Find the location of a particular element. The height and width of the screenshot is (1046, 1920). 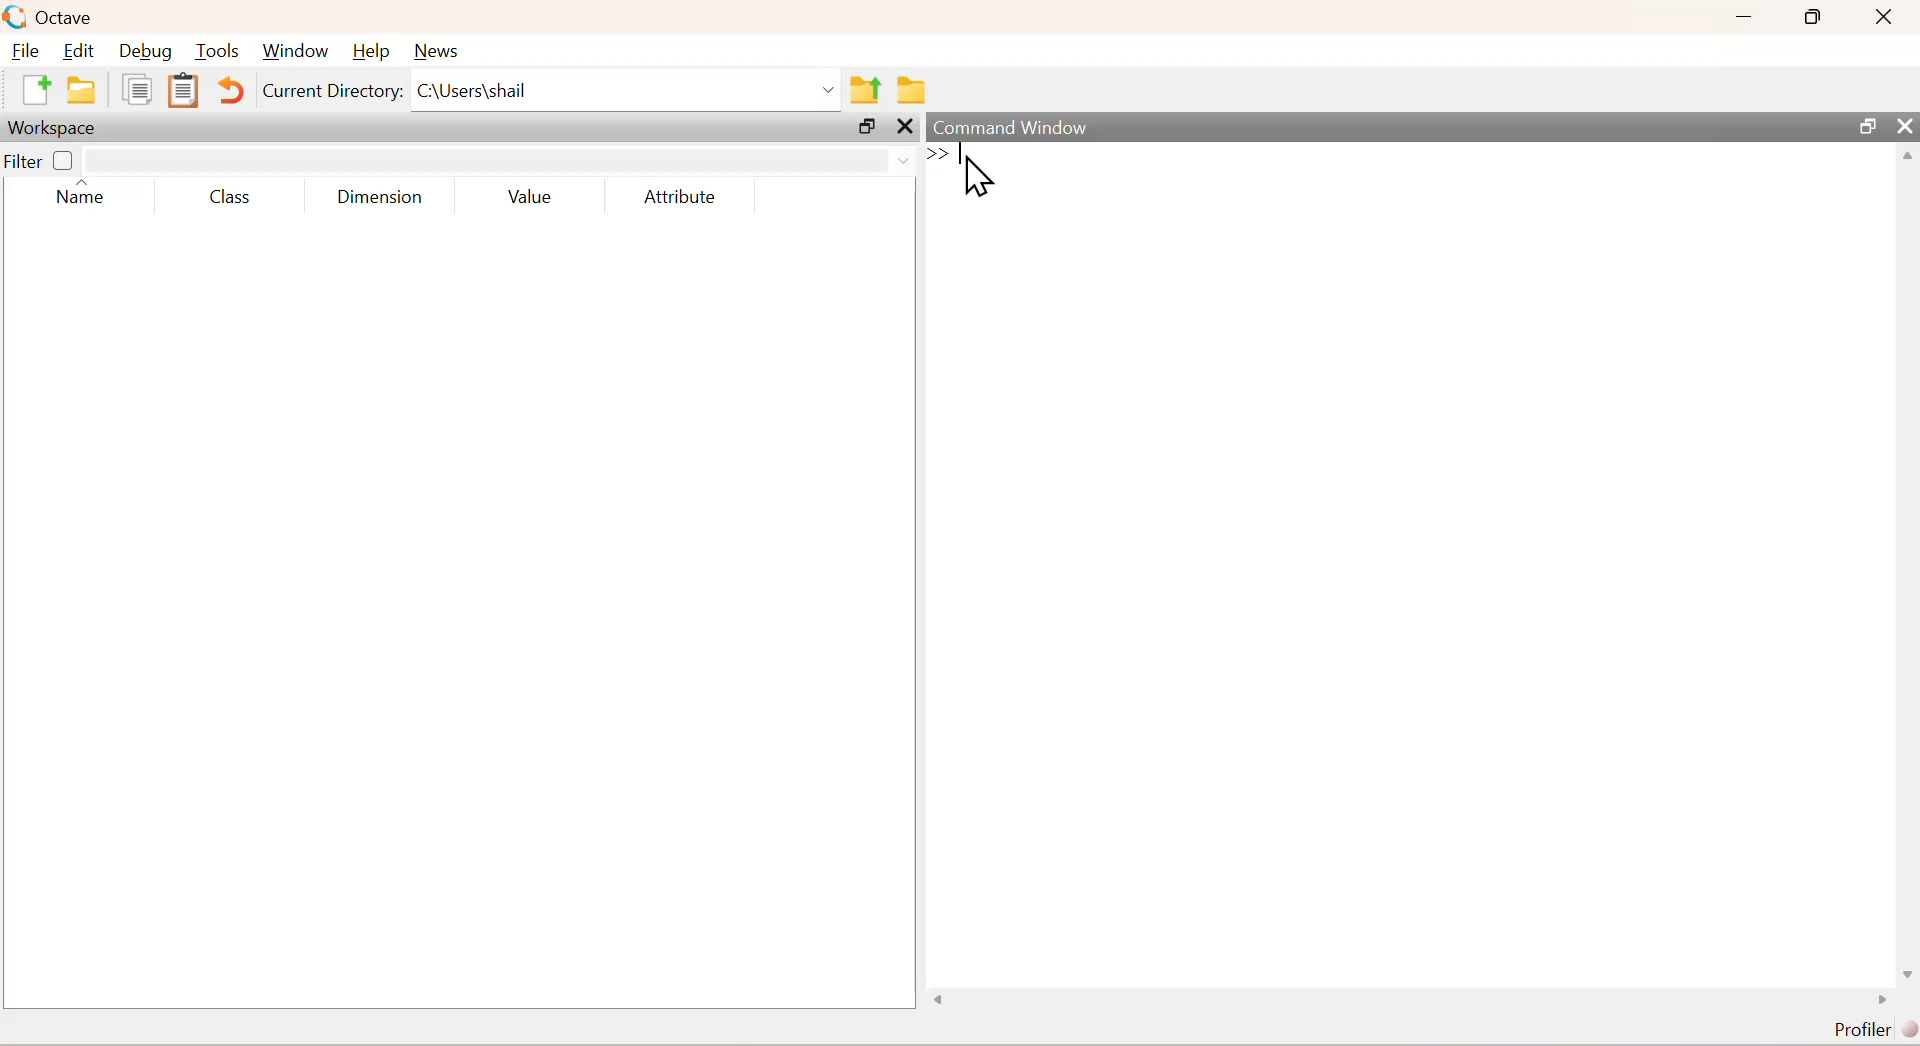

Class is located at coordinates (233, 197).